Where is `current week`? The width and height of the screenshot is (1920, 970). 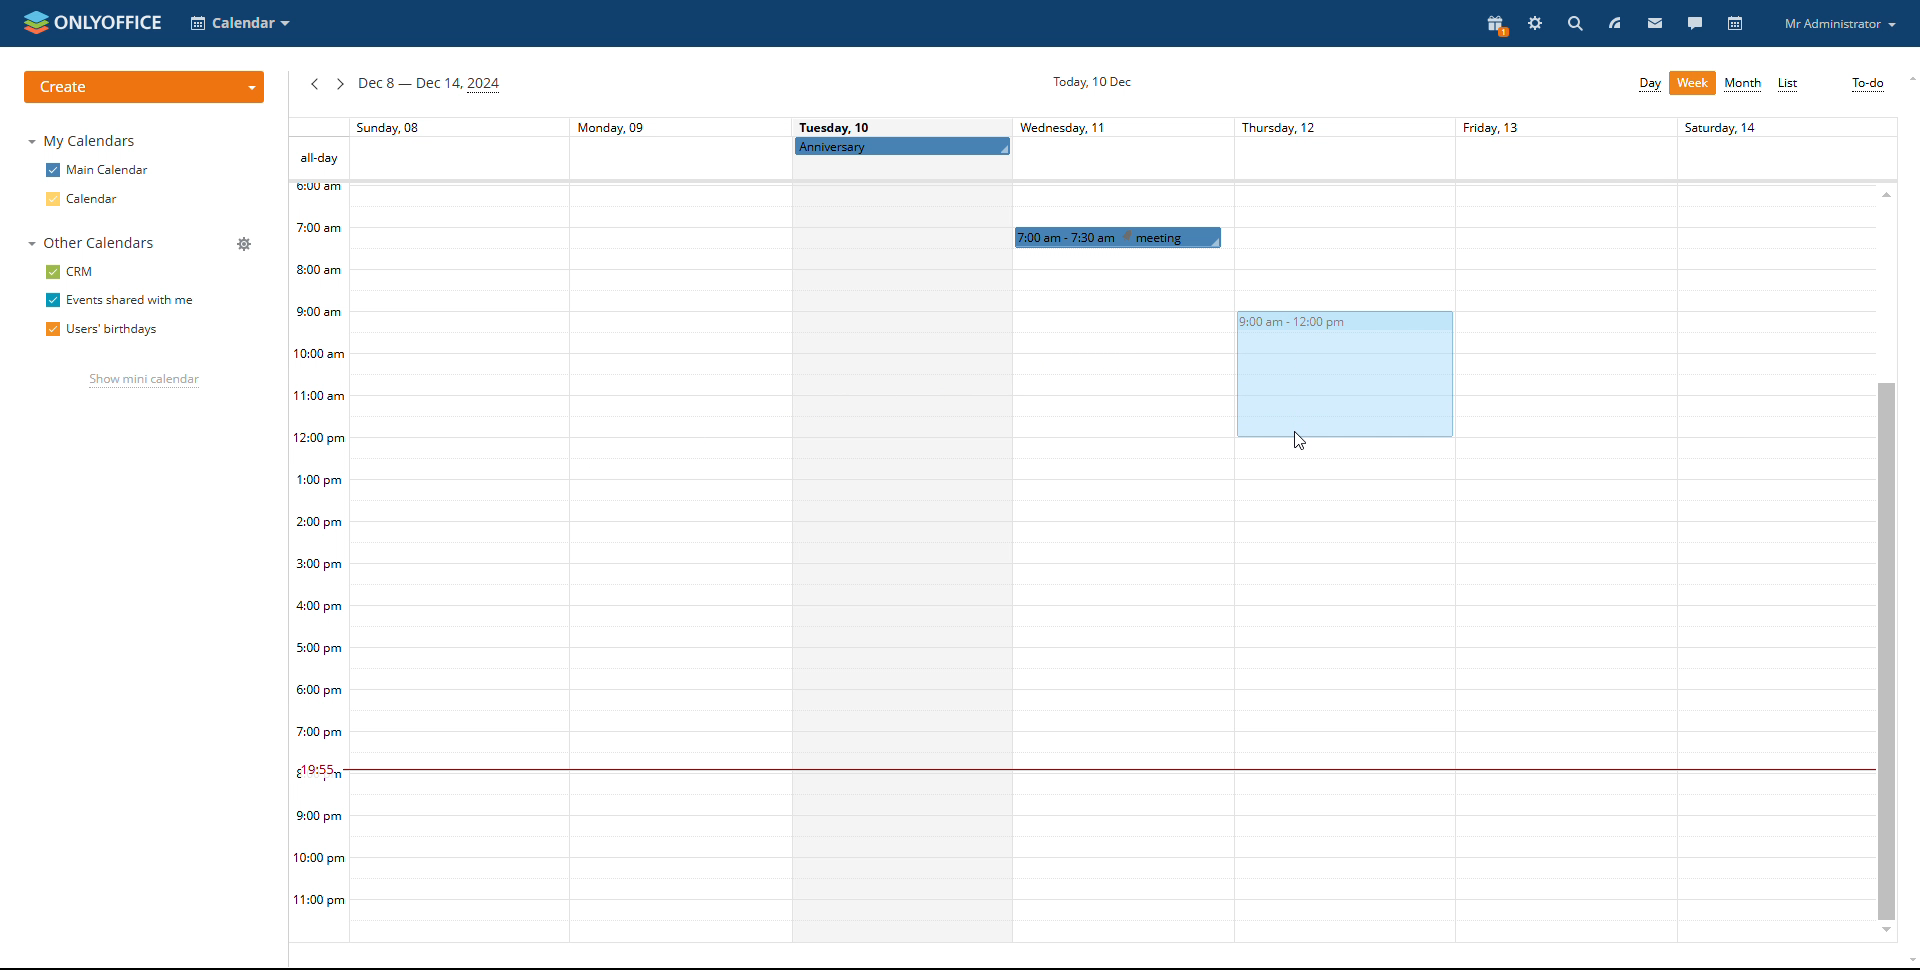
current week is located at coordinates (430, 86).